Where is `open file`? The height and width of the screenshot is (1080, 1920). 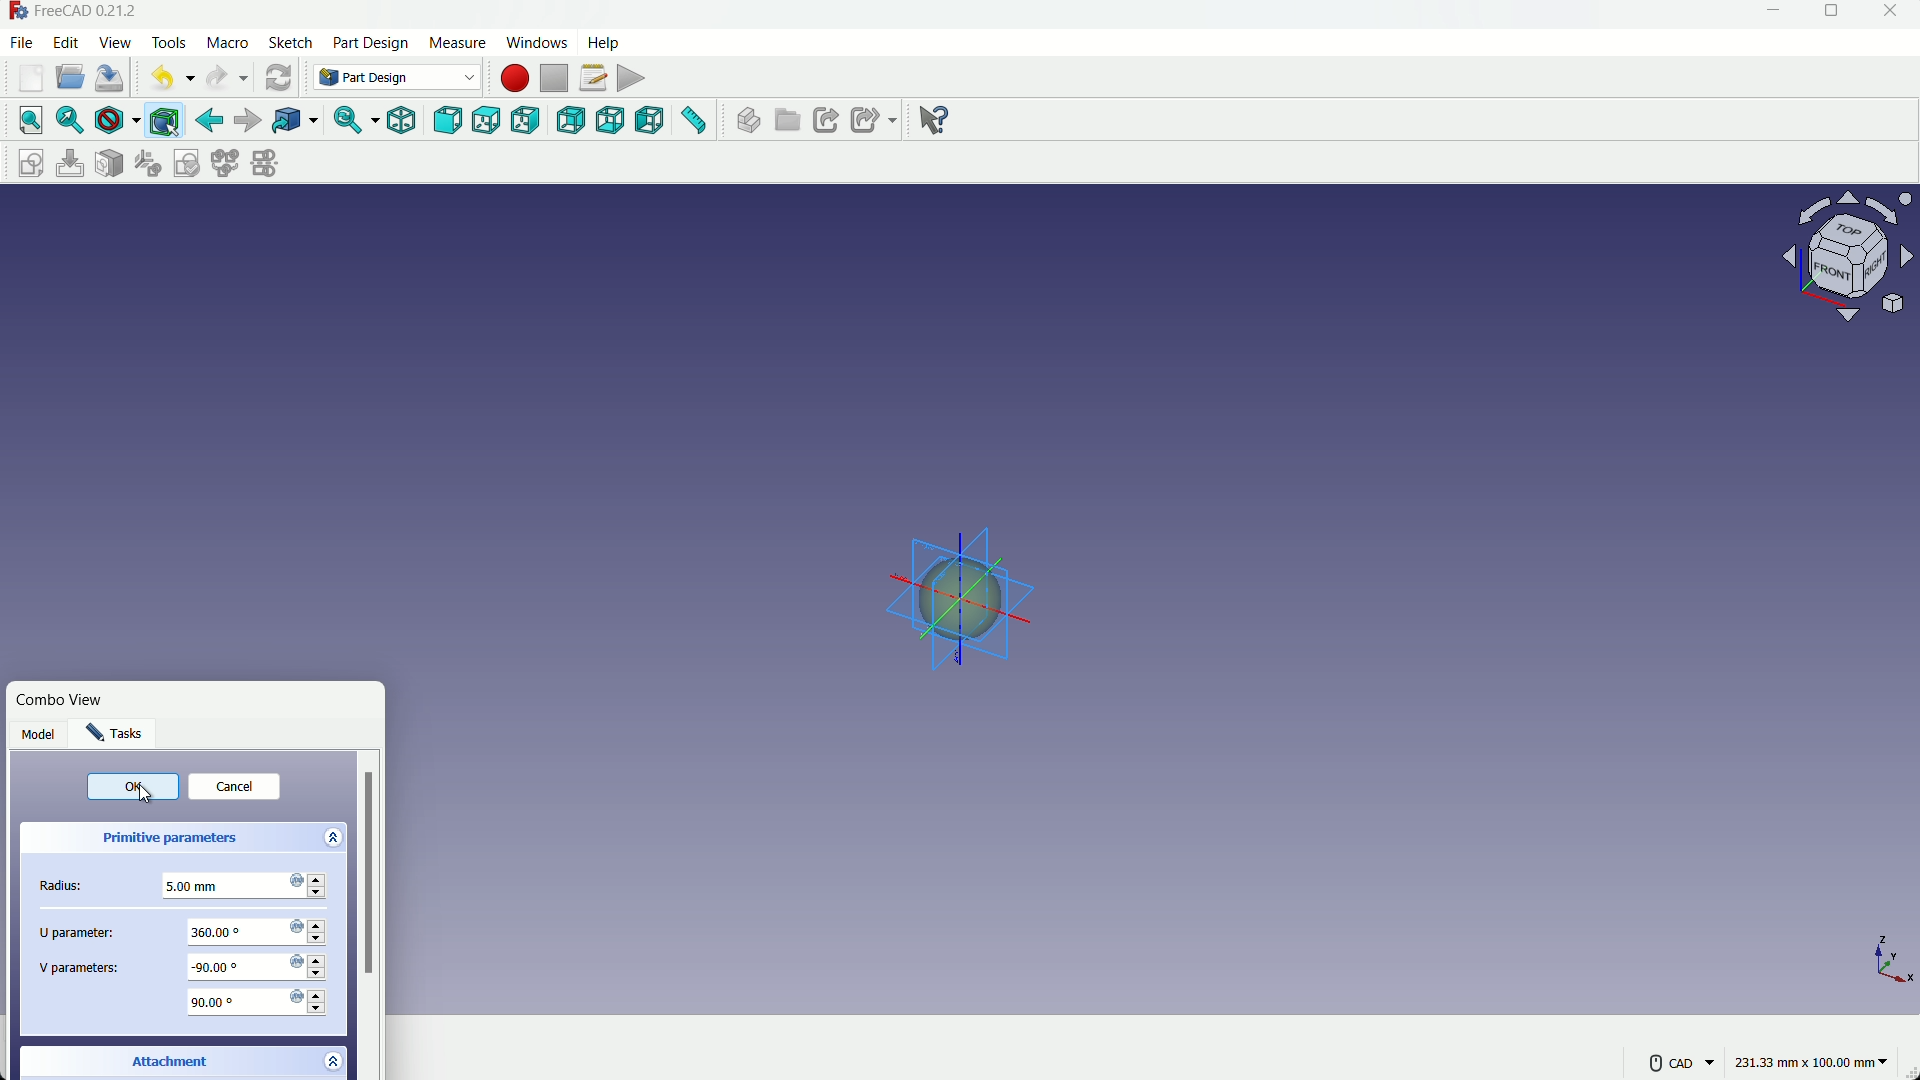 open file is located at coordinates (71, 77).